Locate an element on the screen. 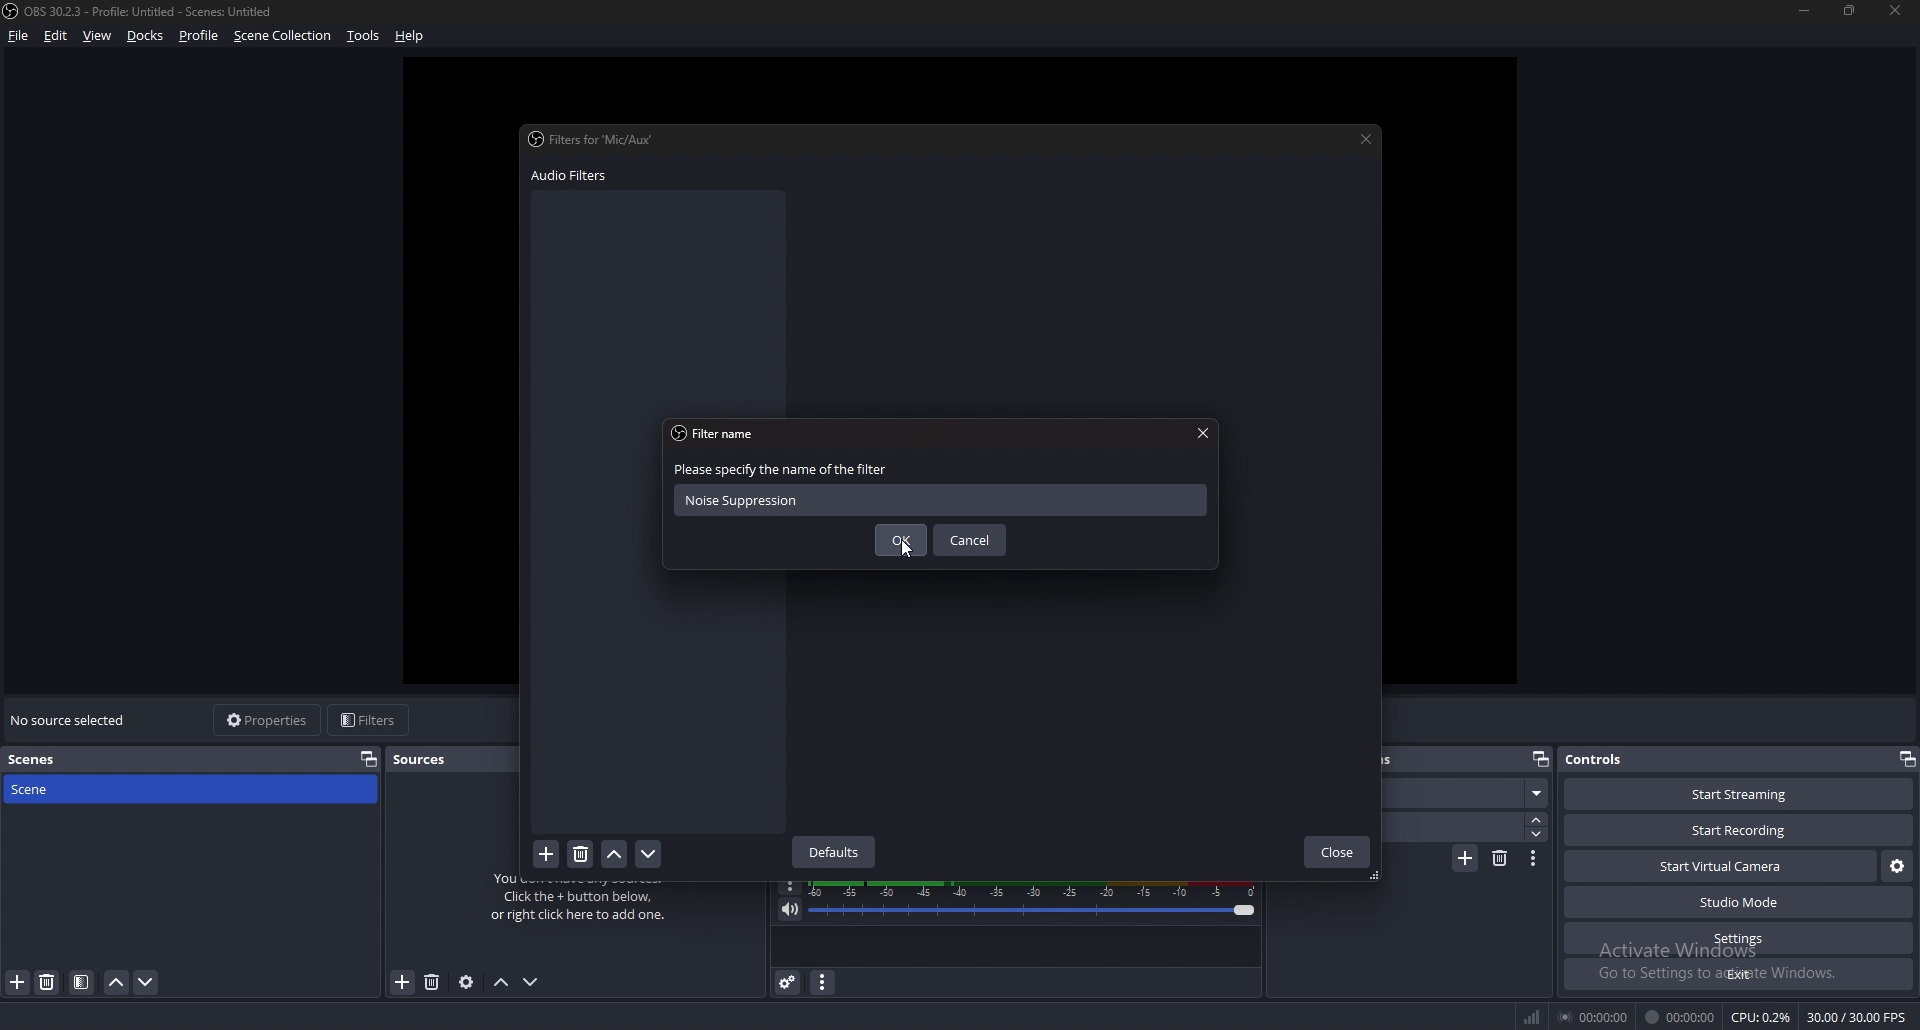 This screenshot has height=1030, width=1920. add transition is located at coordinates (1463, 860).